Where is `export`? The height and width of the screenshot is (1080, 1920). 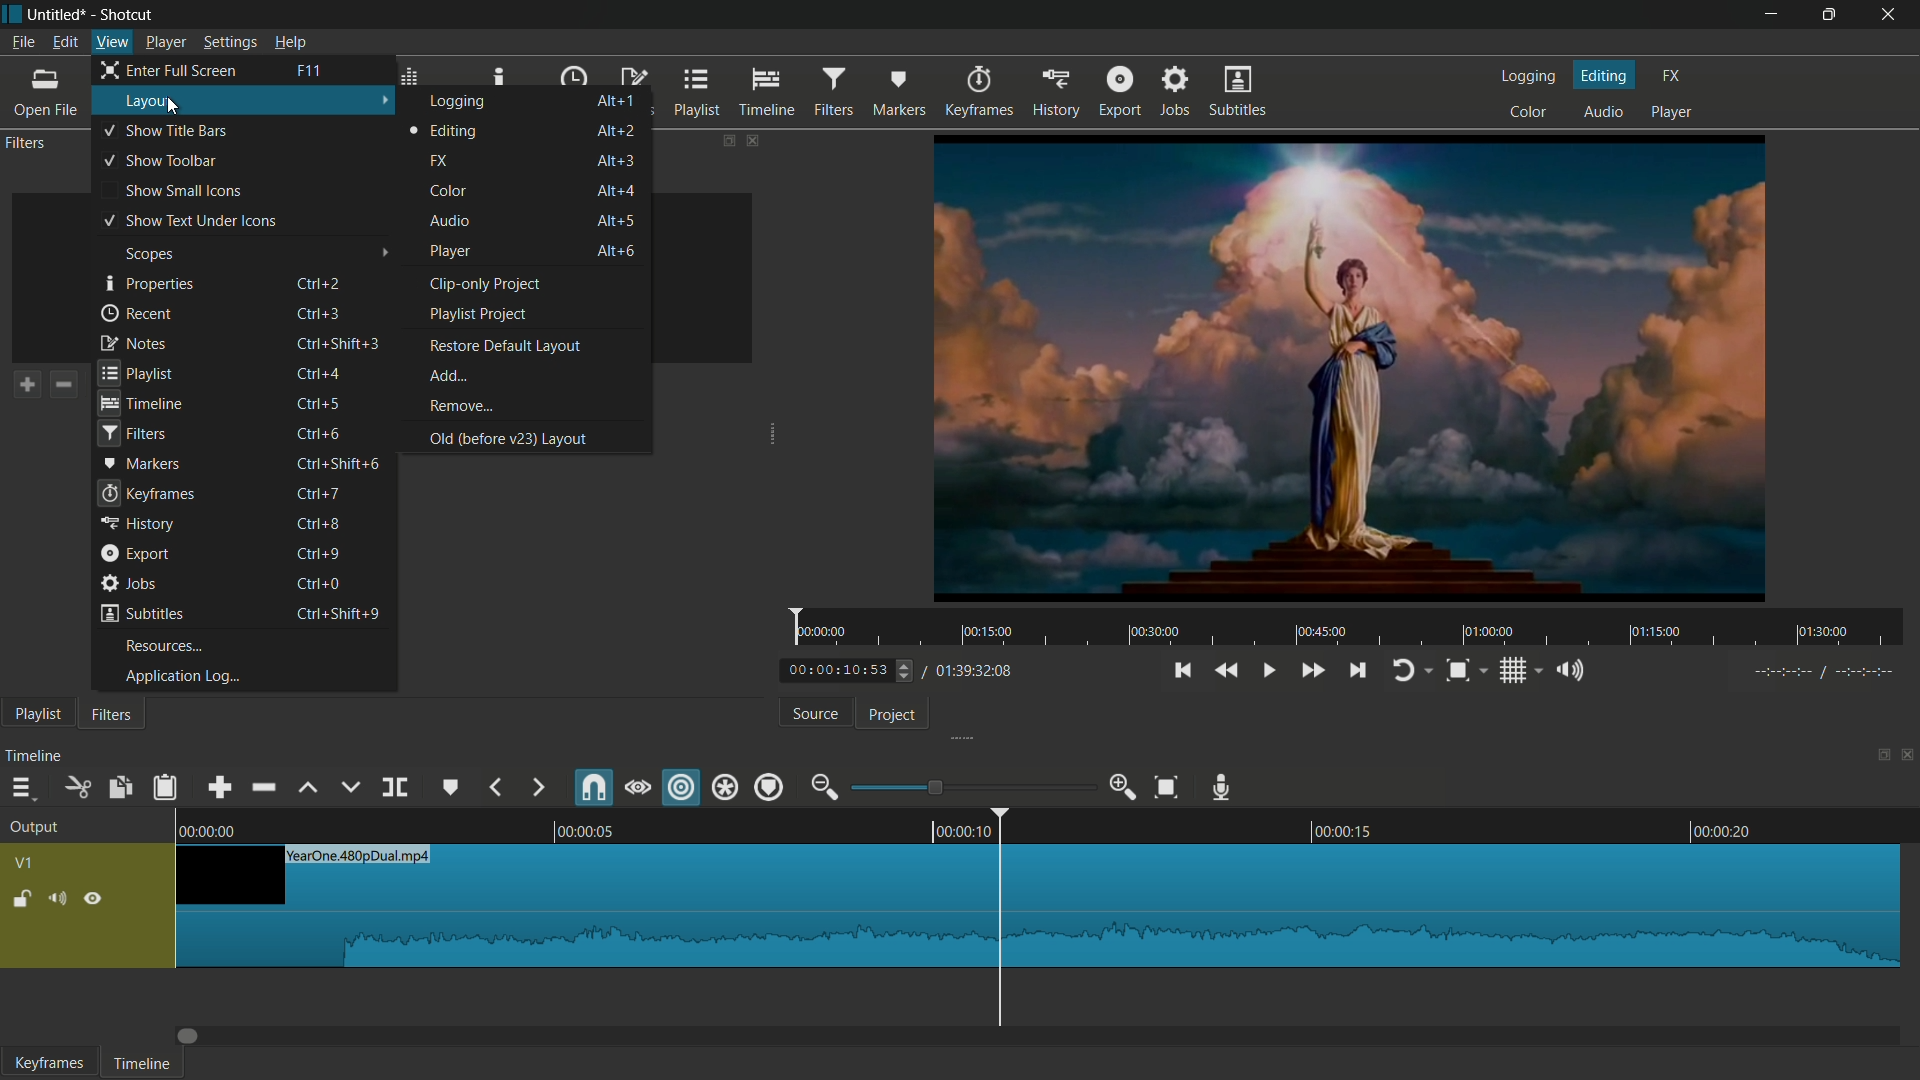 export is located at coordinates (1119, 93).